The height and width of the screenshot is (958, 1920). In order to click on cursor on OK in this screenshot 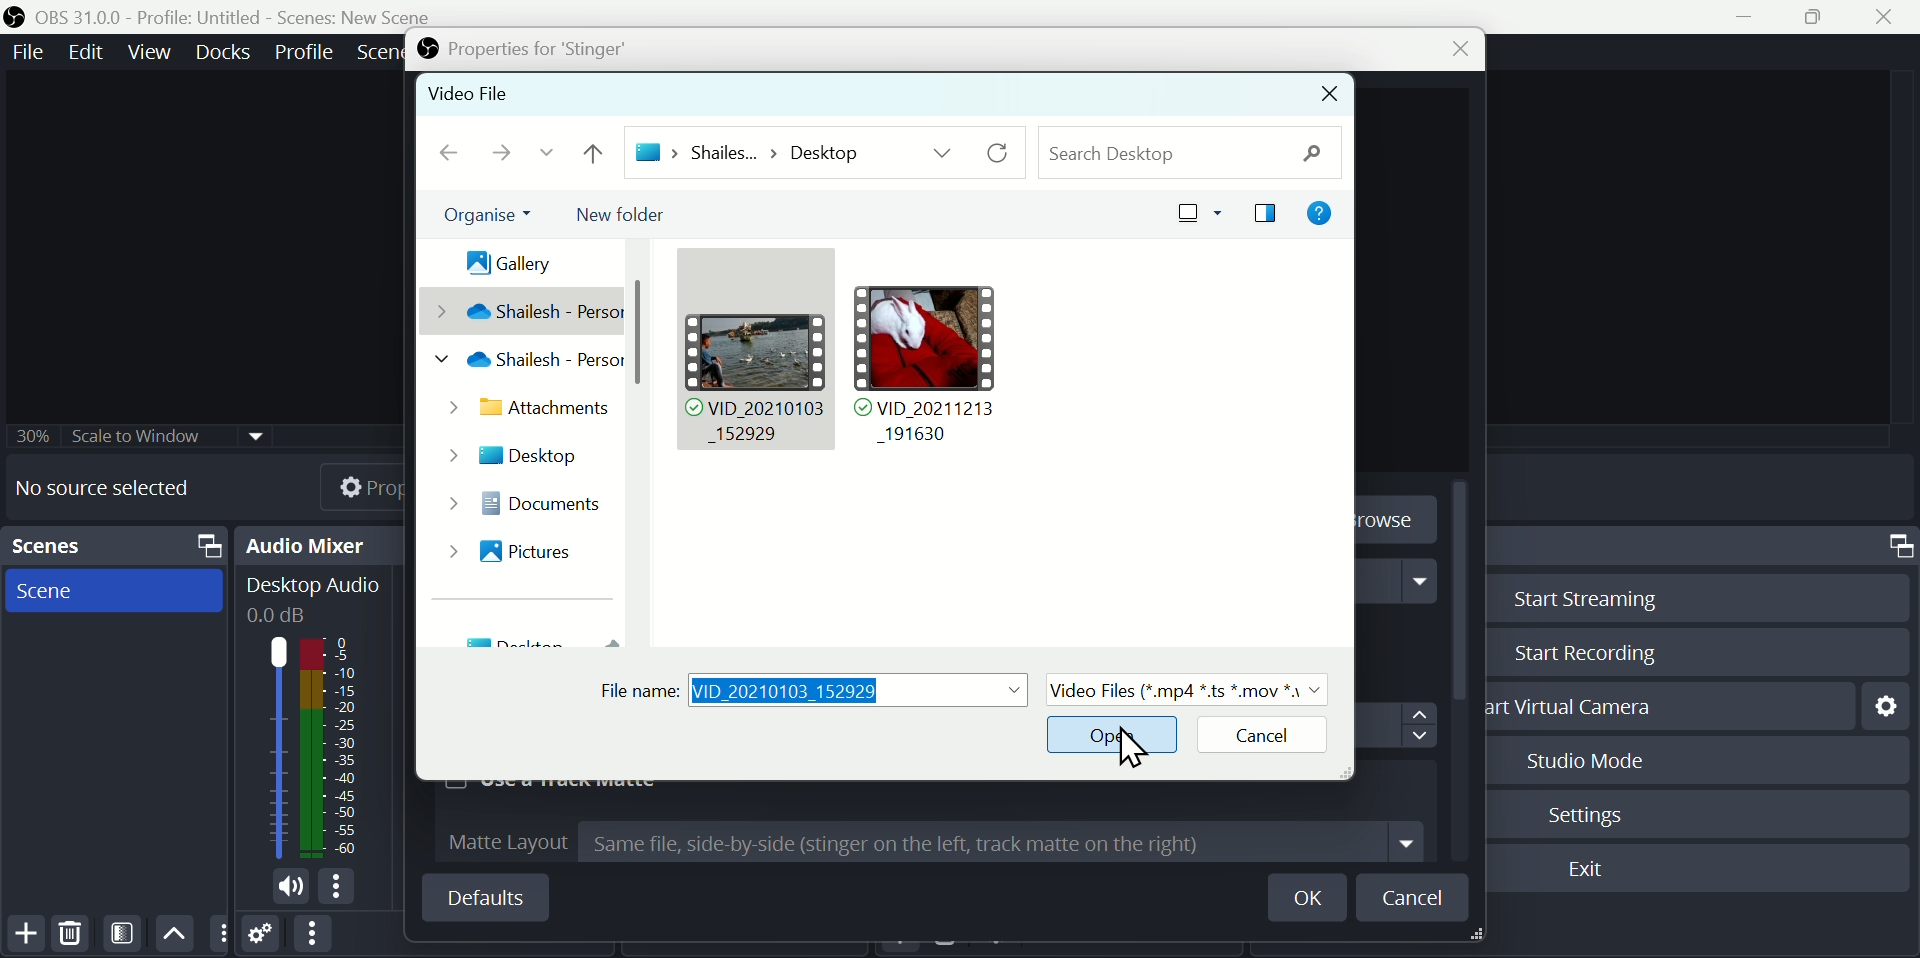, I will do `click(1130, 747)`.